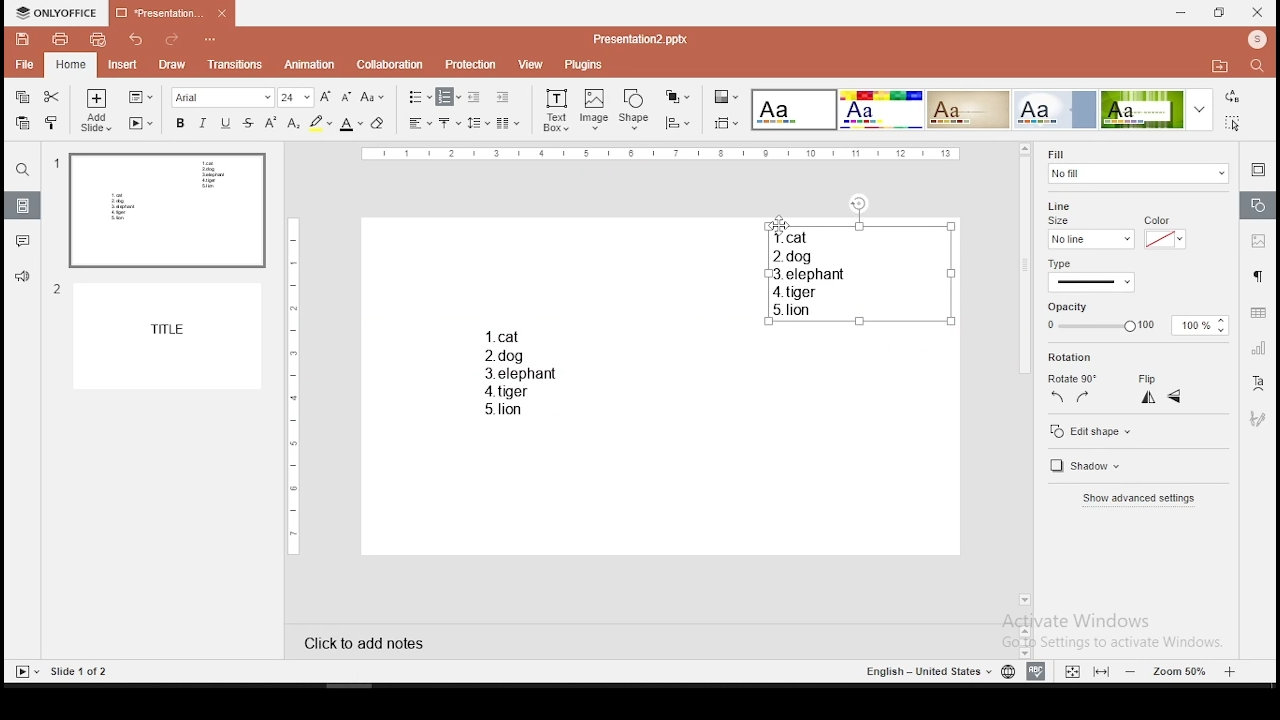  Describe the element at coordinates (503, 96) in the screenshot. I see `increase indent` at that location.